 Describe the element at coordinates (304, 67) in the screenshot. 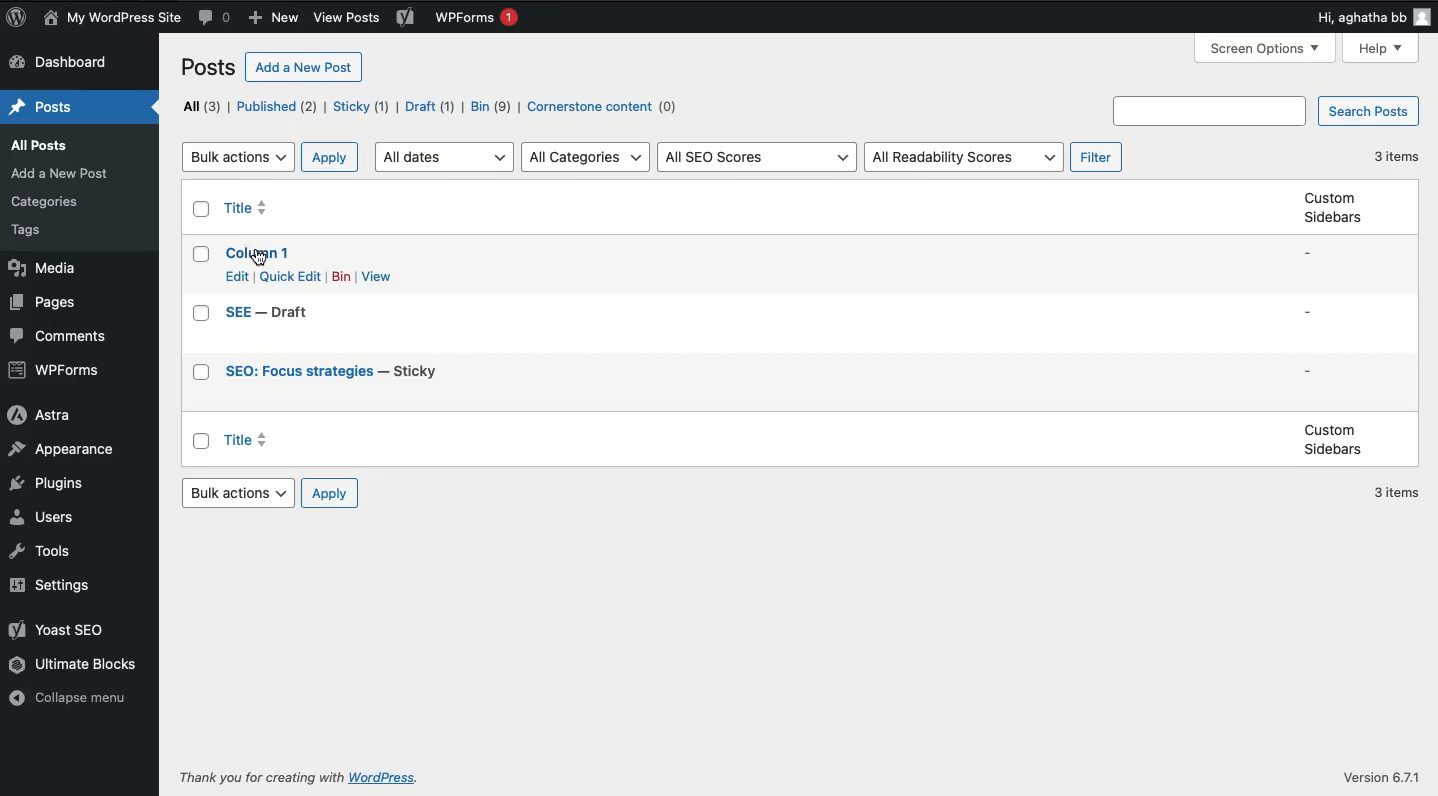

I see `Add a new post` at that location.